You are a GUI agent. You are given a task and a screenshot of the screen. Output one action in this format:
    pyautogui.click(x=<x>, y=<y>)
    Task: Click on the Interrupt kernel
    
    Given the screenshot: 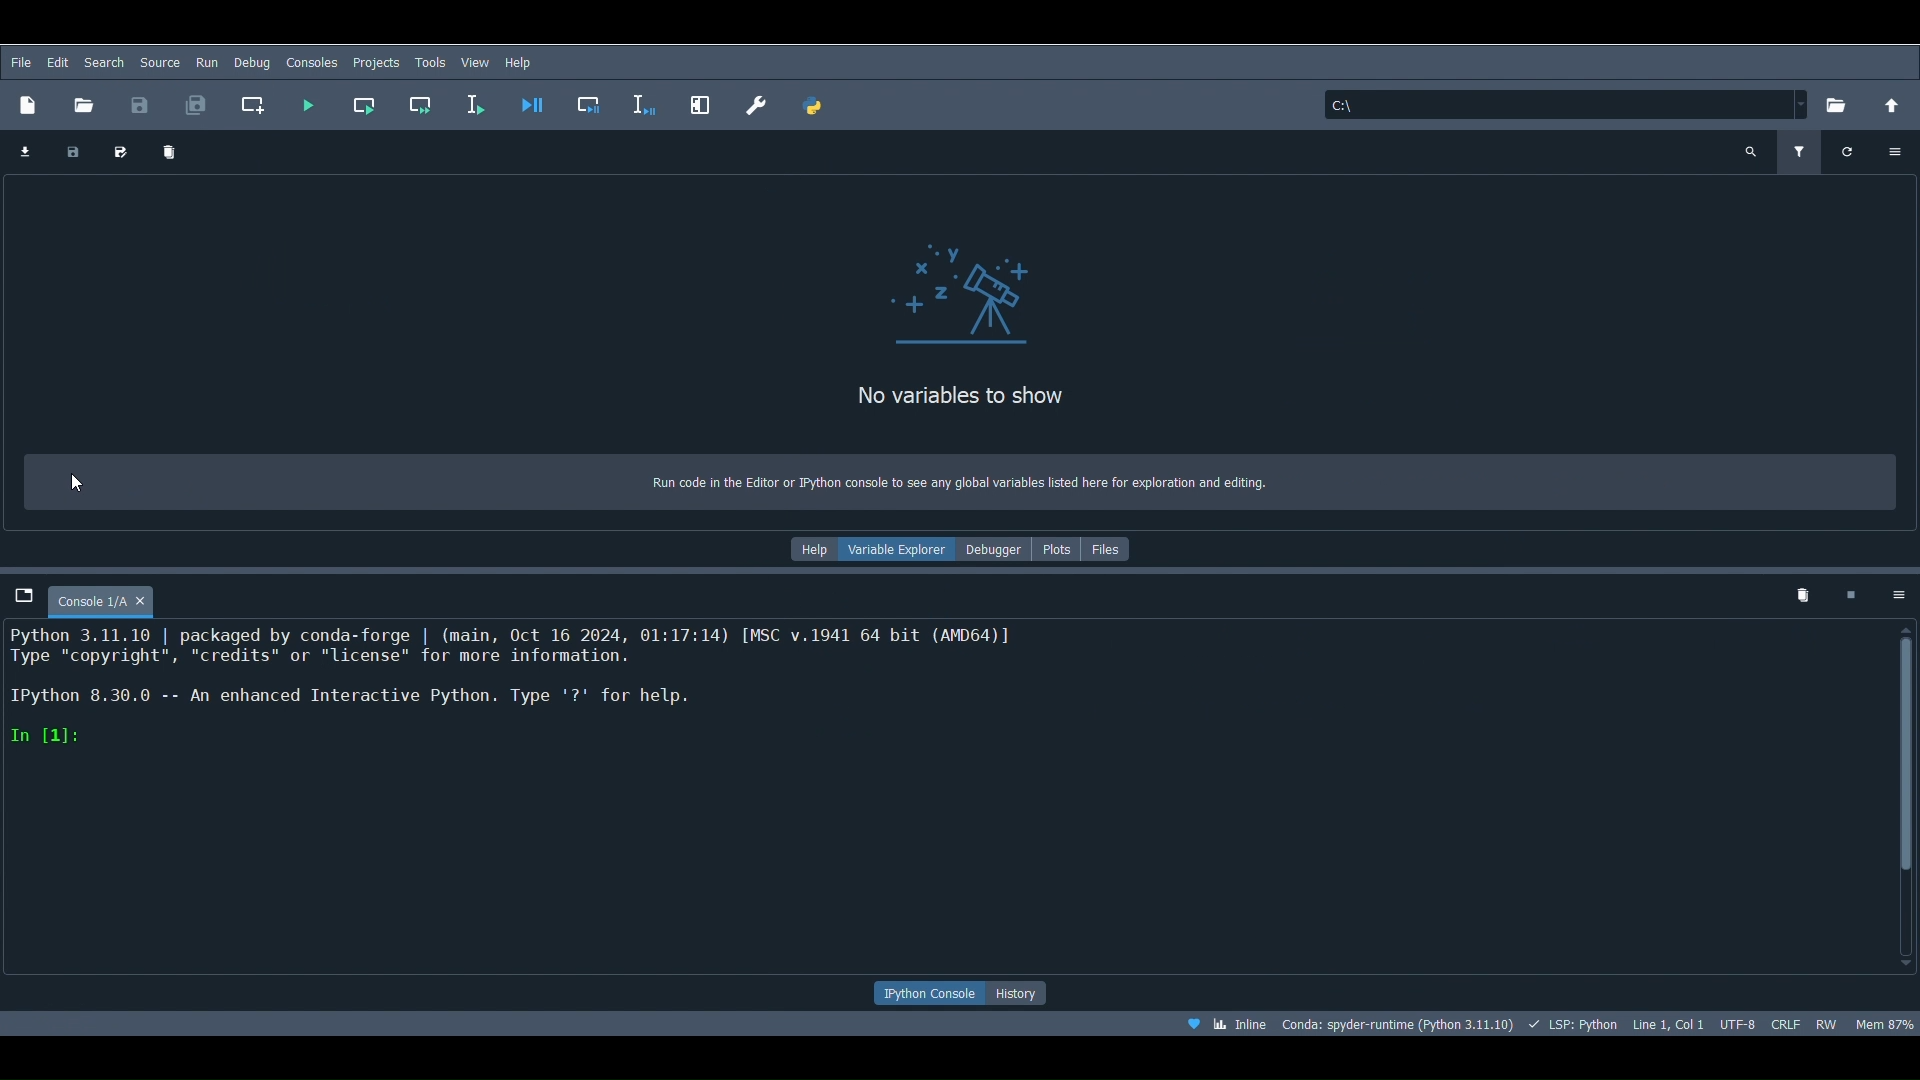 What is the action you would take?
    pyautogui.click(x=1852, y=593)
    